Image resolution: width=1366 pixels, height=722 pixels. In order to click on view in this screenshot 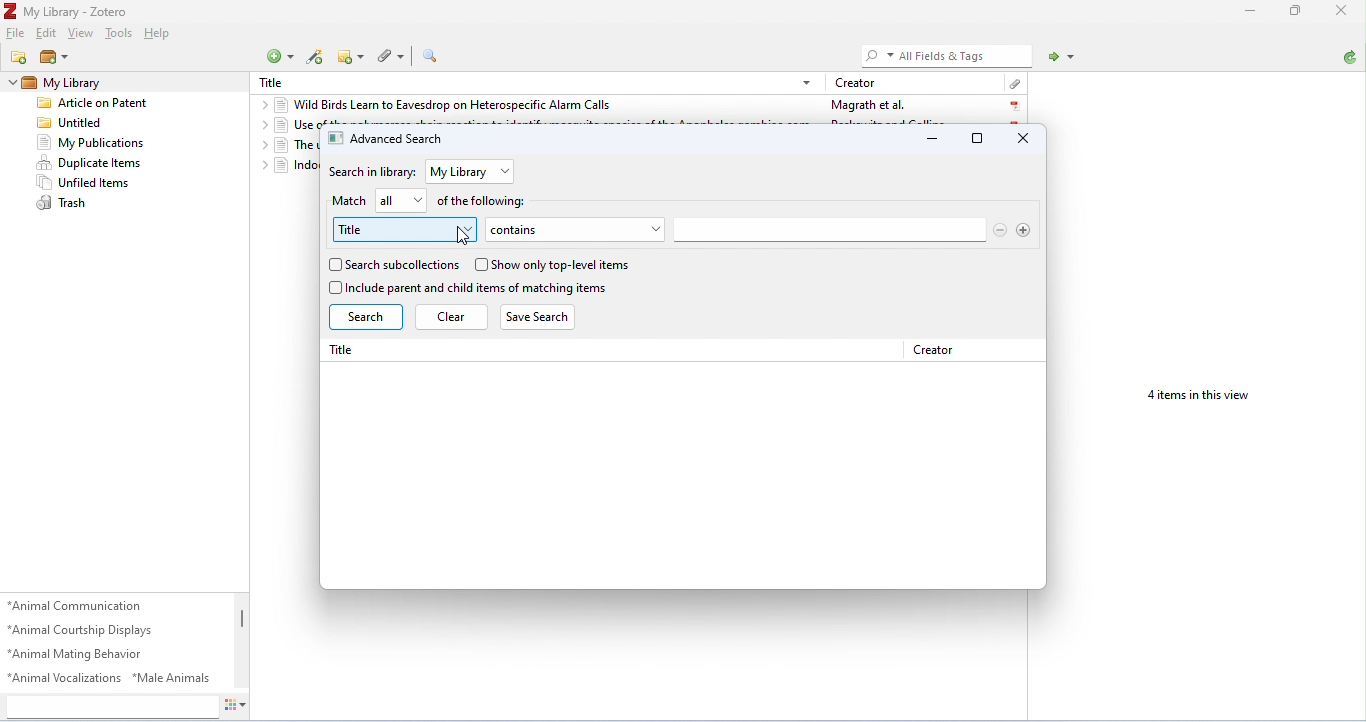, I will do `click(82, 34)`.